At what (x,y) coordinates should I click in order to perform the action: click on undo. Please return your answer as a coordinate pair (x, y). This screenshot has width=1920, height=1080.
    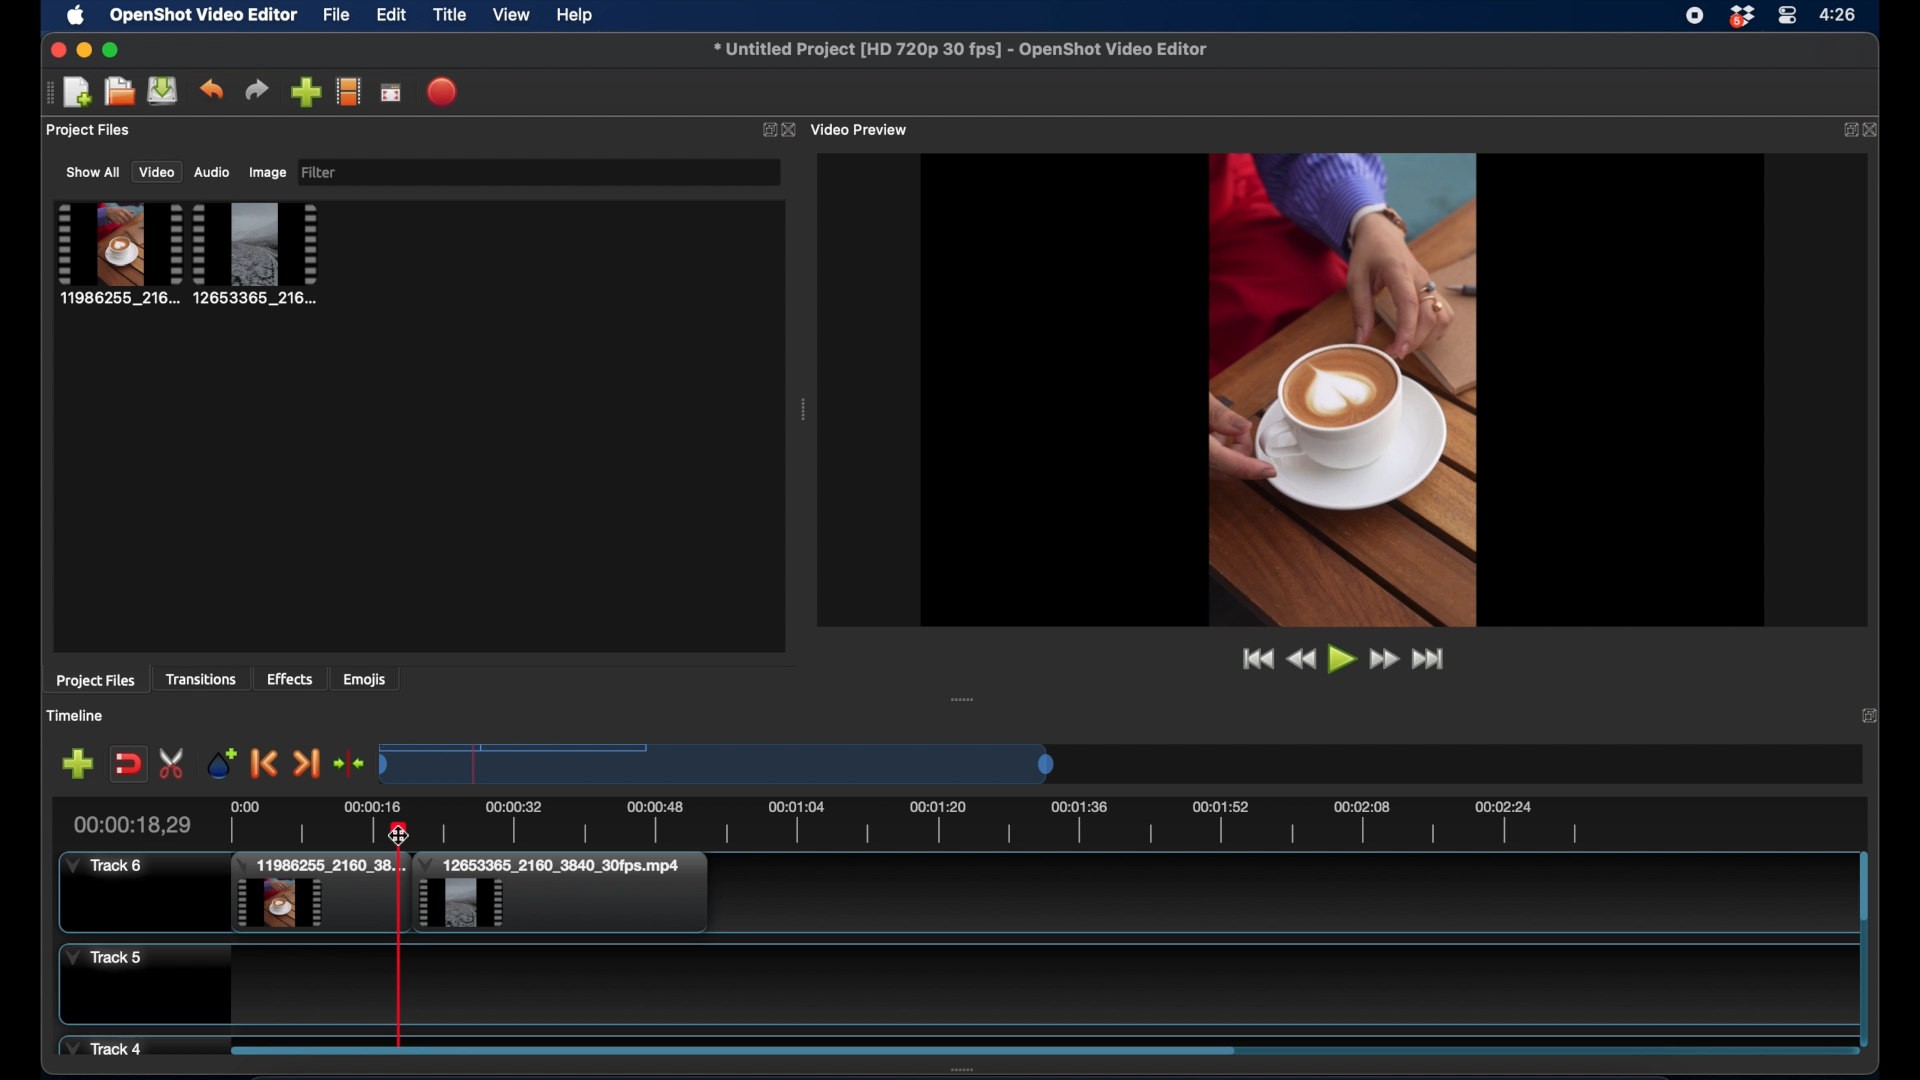
    Looking at the image, I should click on (213, 89).